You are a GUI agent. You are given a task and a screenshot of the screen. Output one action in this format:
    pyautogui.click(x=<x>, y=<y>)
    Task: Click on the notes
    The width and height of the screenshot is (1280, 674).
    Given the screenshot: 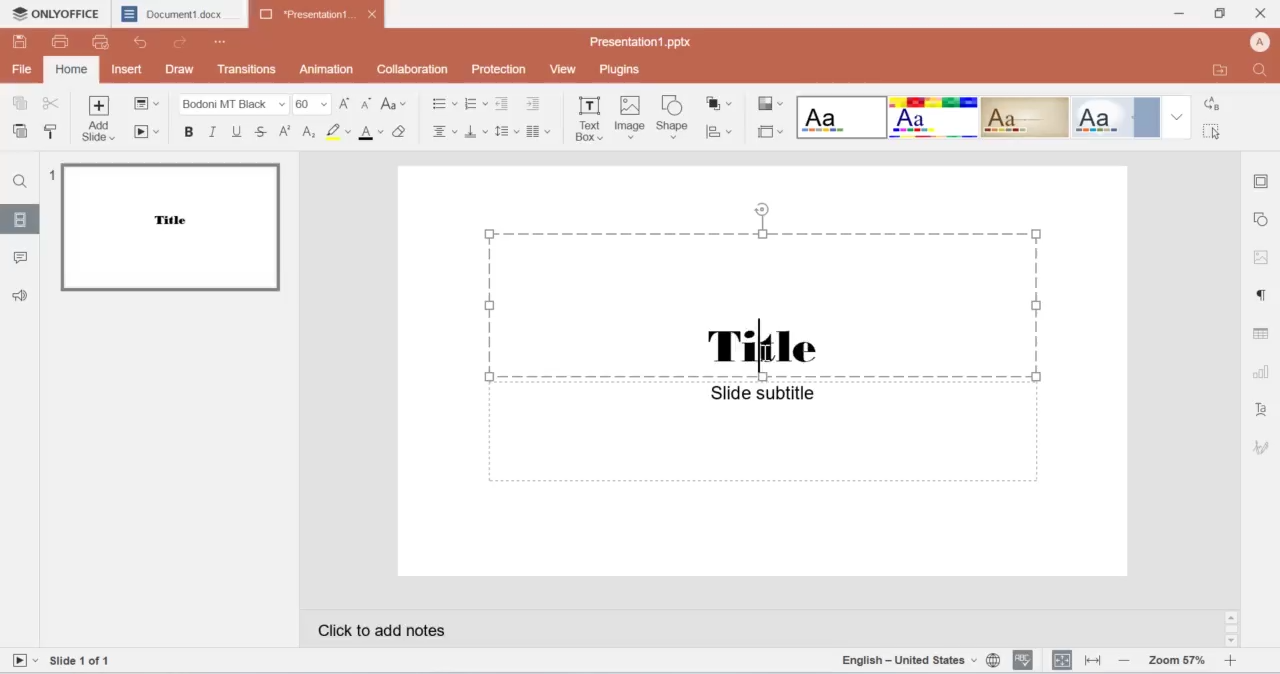 What is the action you would take?
    pyautogui.click(x=430, y=633)
    